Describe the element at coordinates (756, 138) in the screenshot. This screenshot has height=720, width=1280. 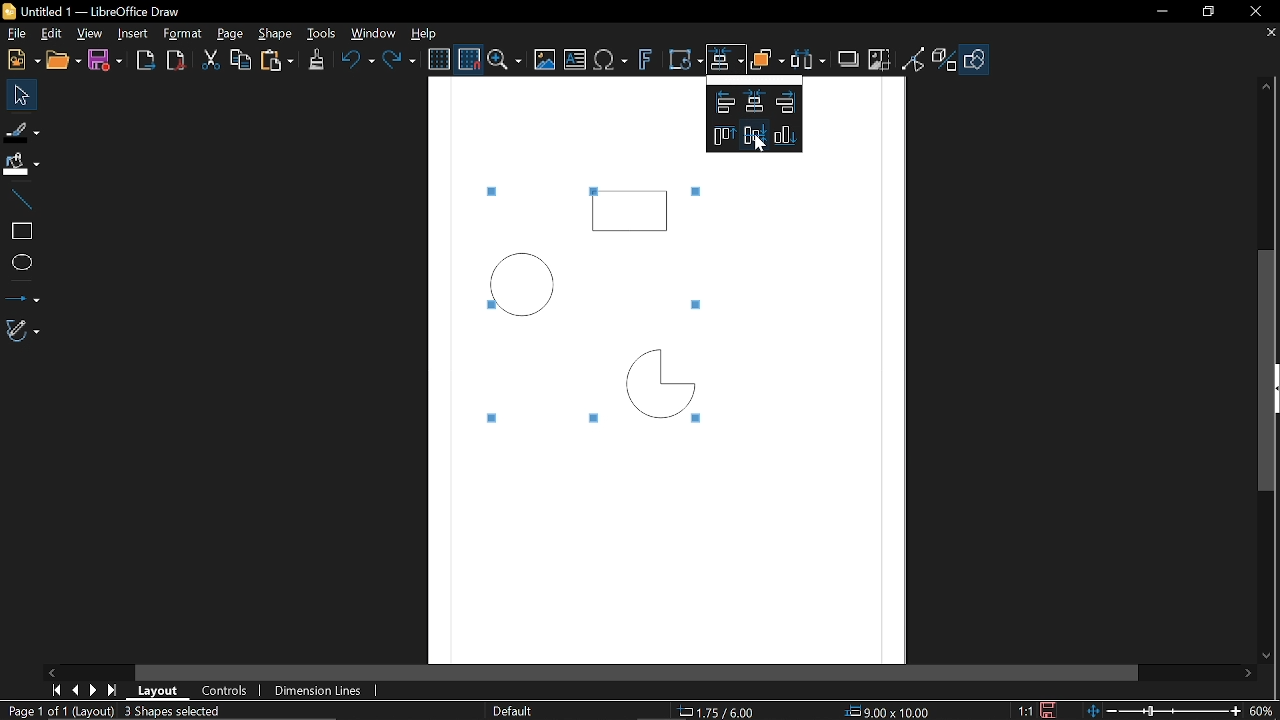
I see `Align horizntally` at that location.